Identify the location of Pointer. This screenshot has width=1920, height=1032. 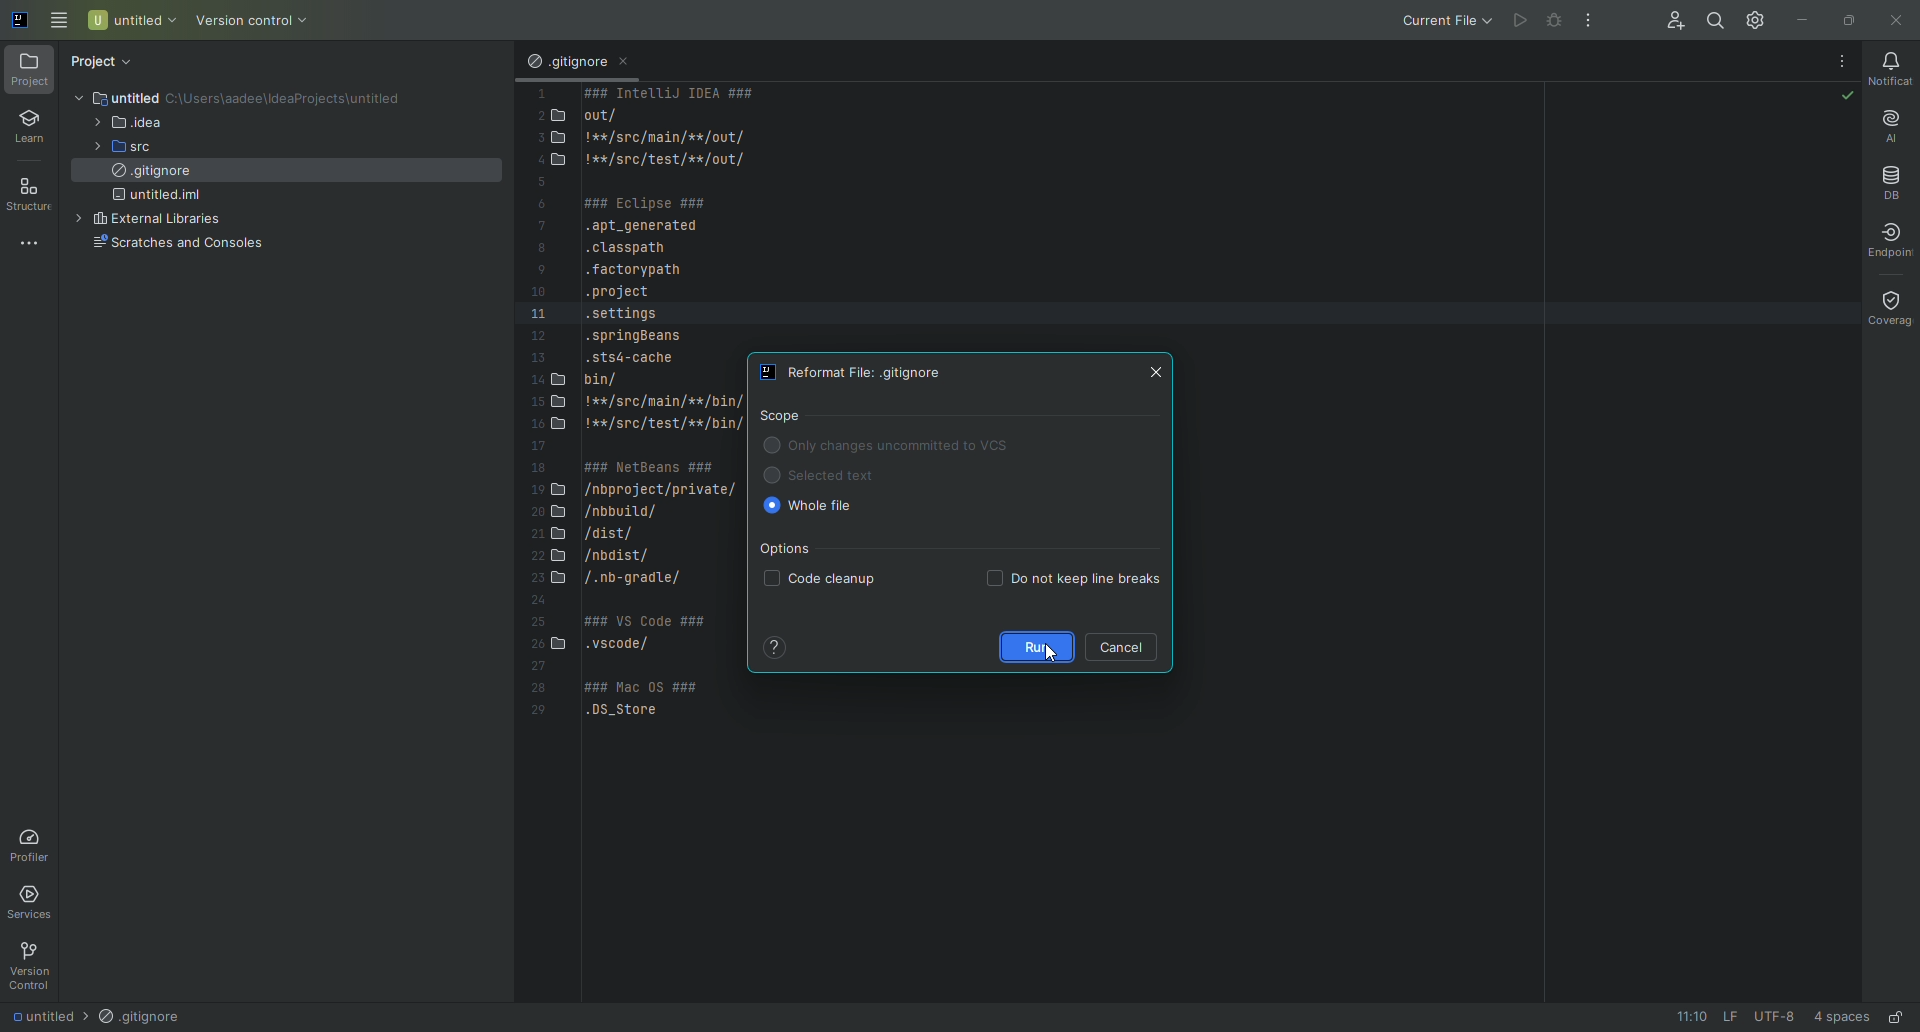
(1047, 663).